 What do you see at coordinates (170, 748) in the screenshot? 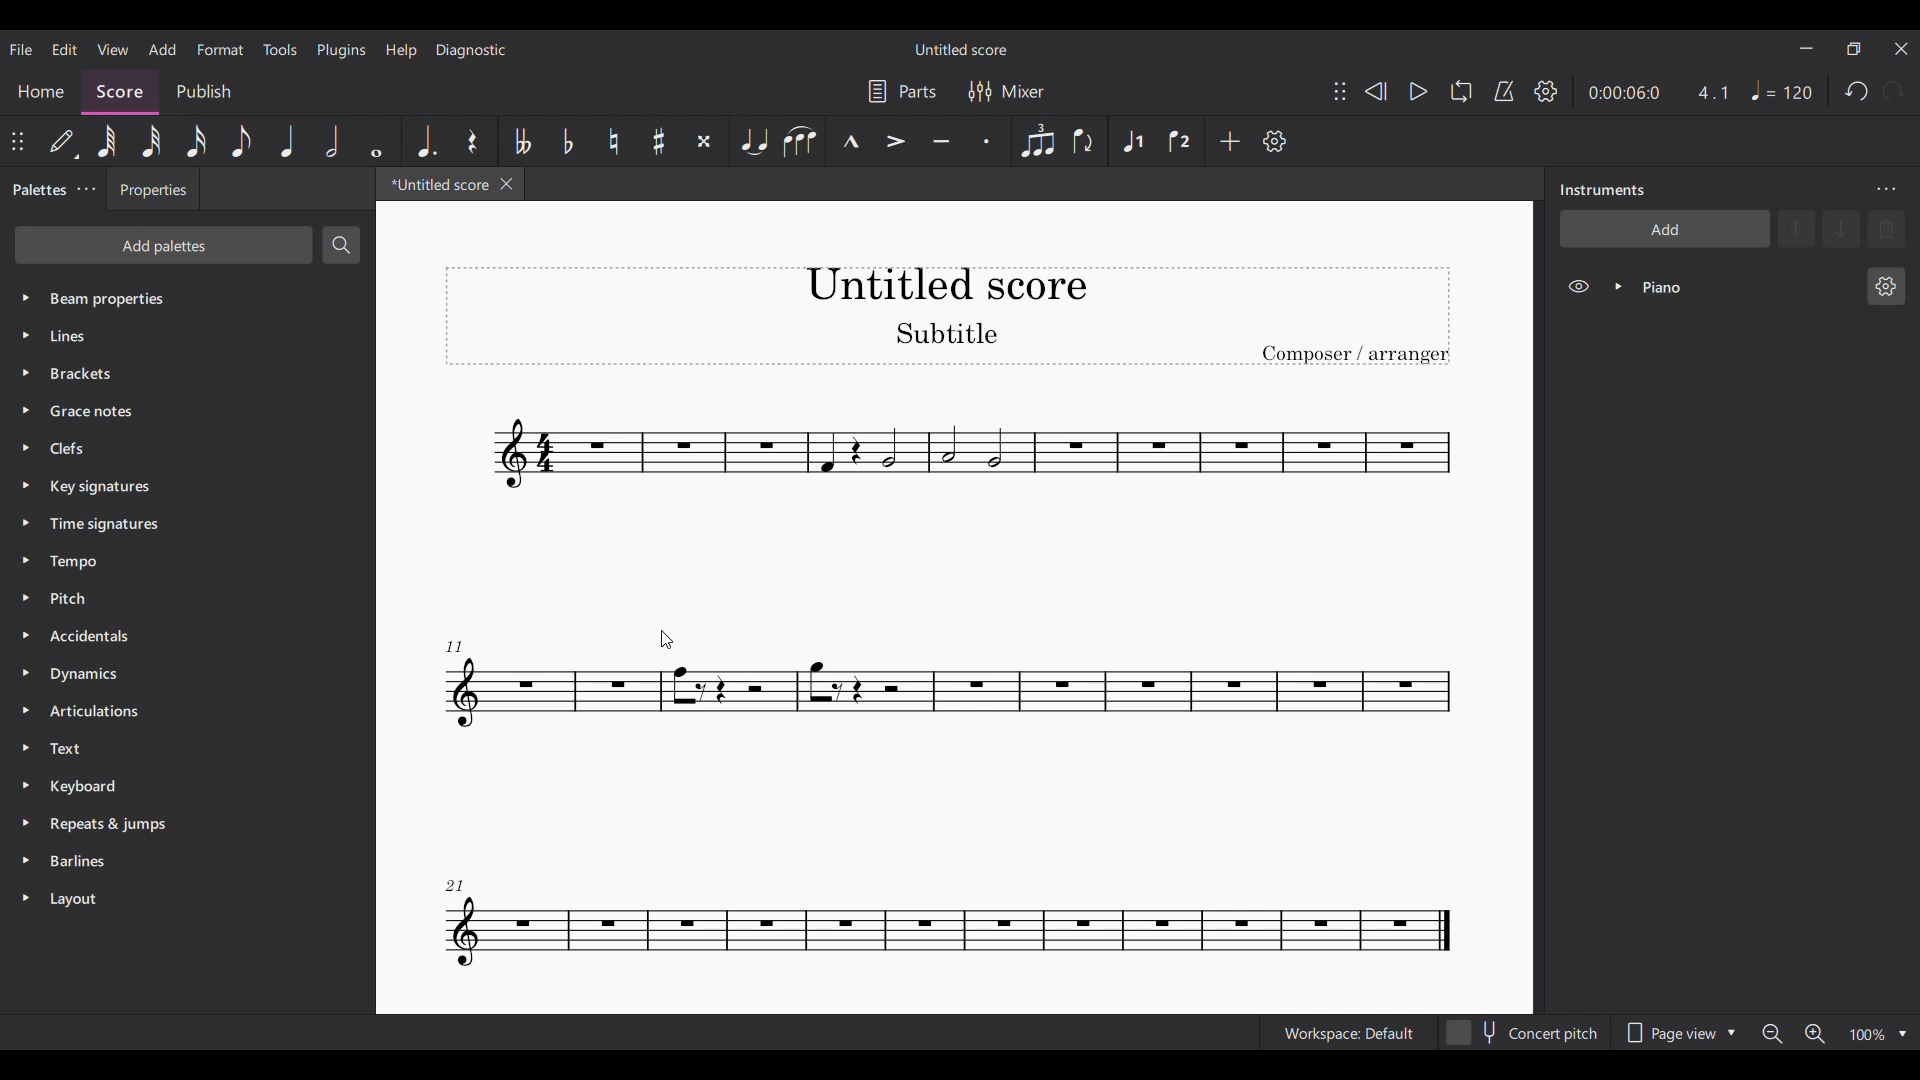
I see `Text` at bounding box center [170, 748].